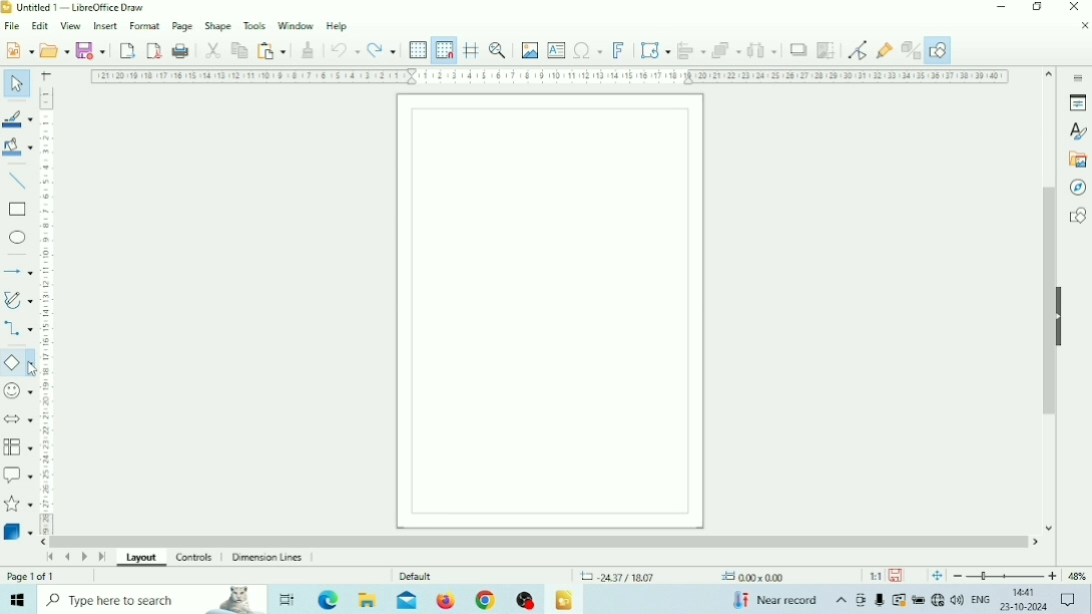 Image resolution: width=1092 pixels, height=614 pixels. Describe the element at coordinates (940, 600) in the screenshot. I see `Internet` at that location.